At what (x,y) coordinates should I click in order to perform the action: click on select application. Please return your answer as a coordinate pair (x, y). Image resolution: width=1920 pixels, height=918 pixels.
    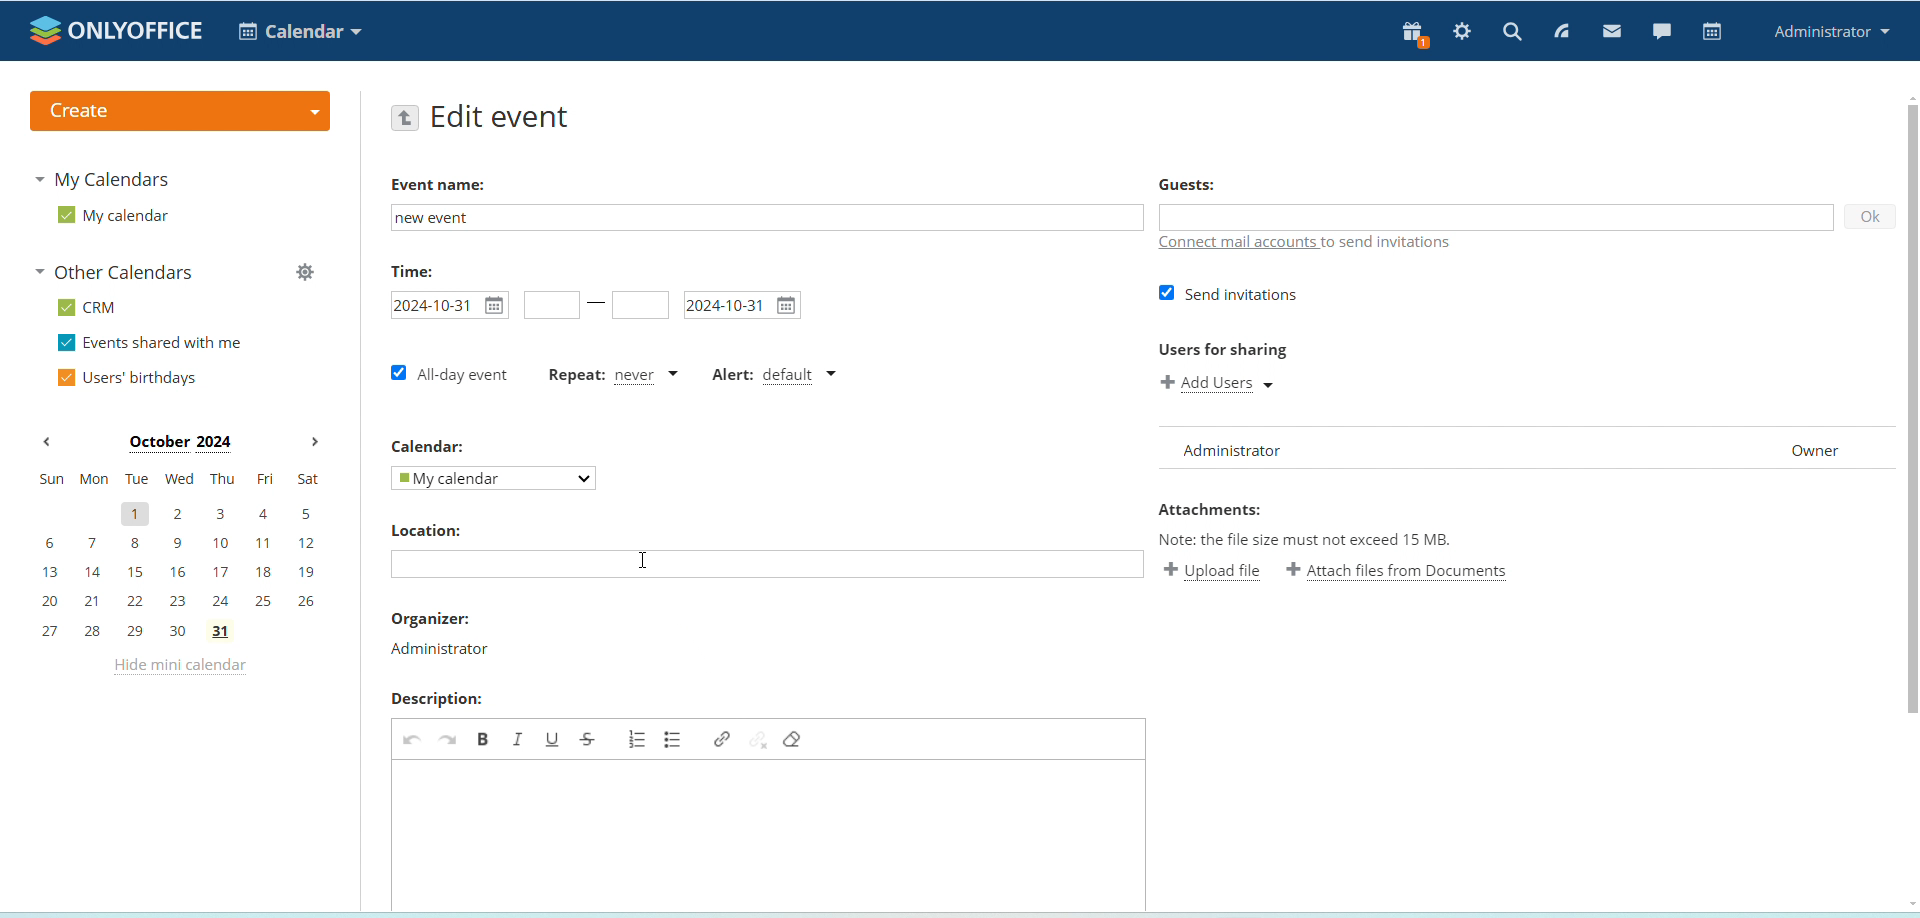
    Looking at the image, I should click on (300, 31).